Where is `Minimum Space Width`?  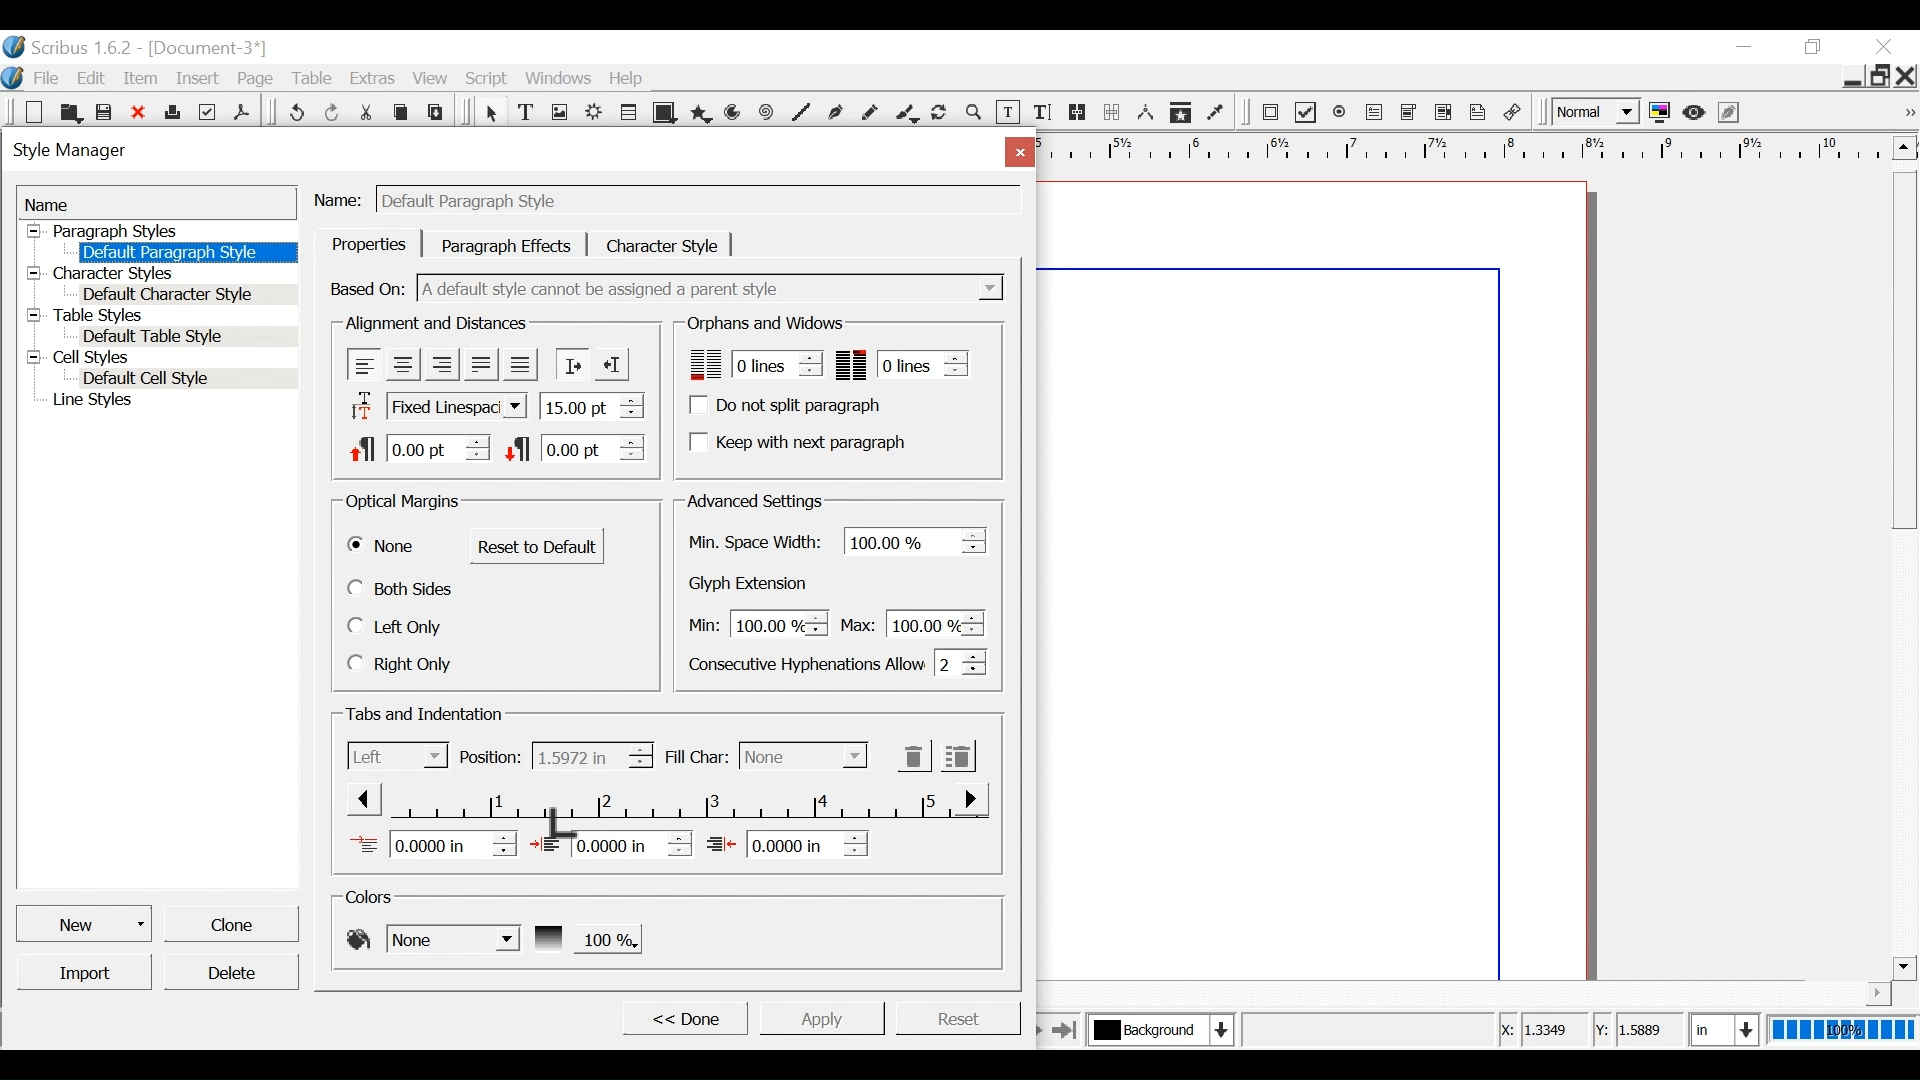
Minimum Space Width is located at coordinates (758, 543).